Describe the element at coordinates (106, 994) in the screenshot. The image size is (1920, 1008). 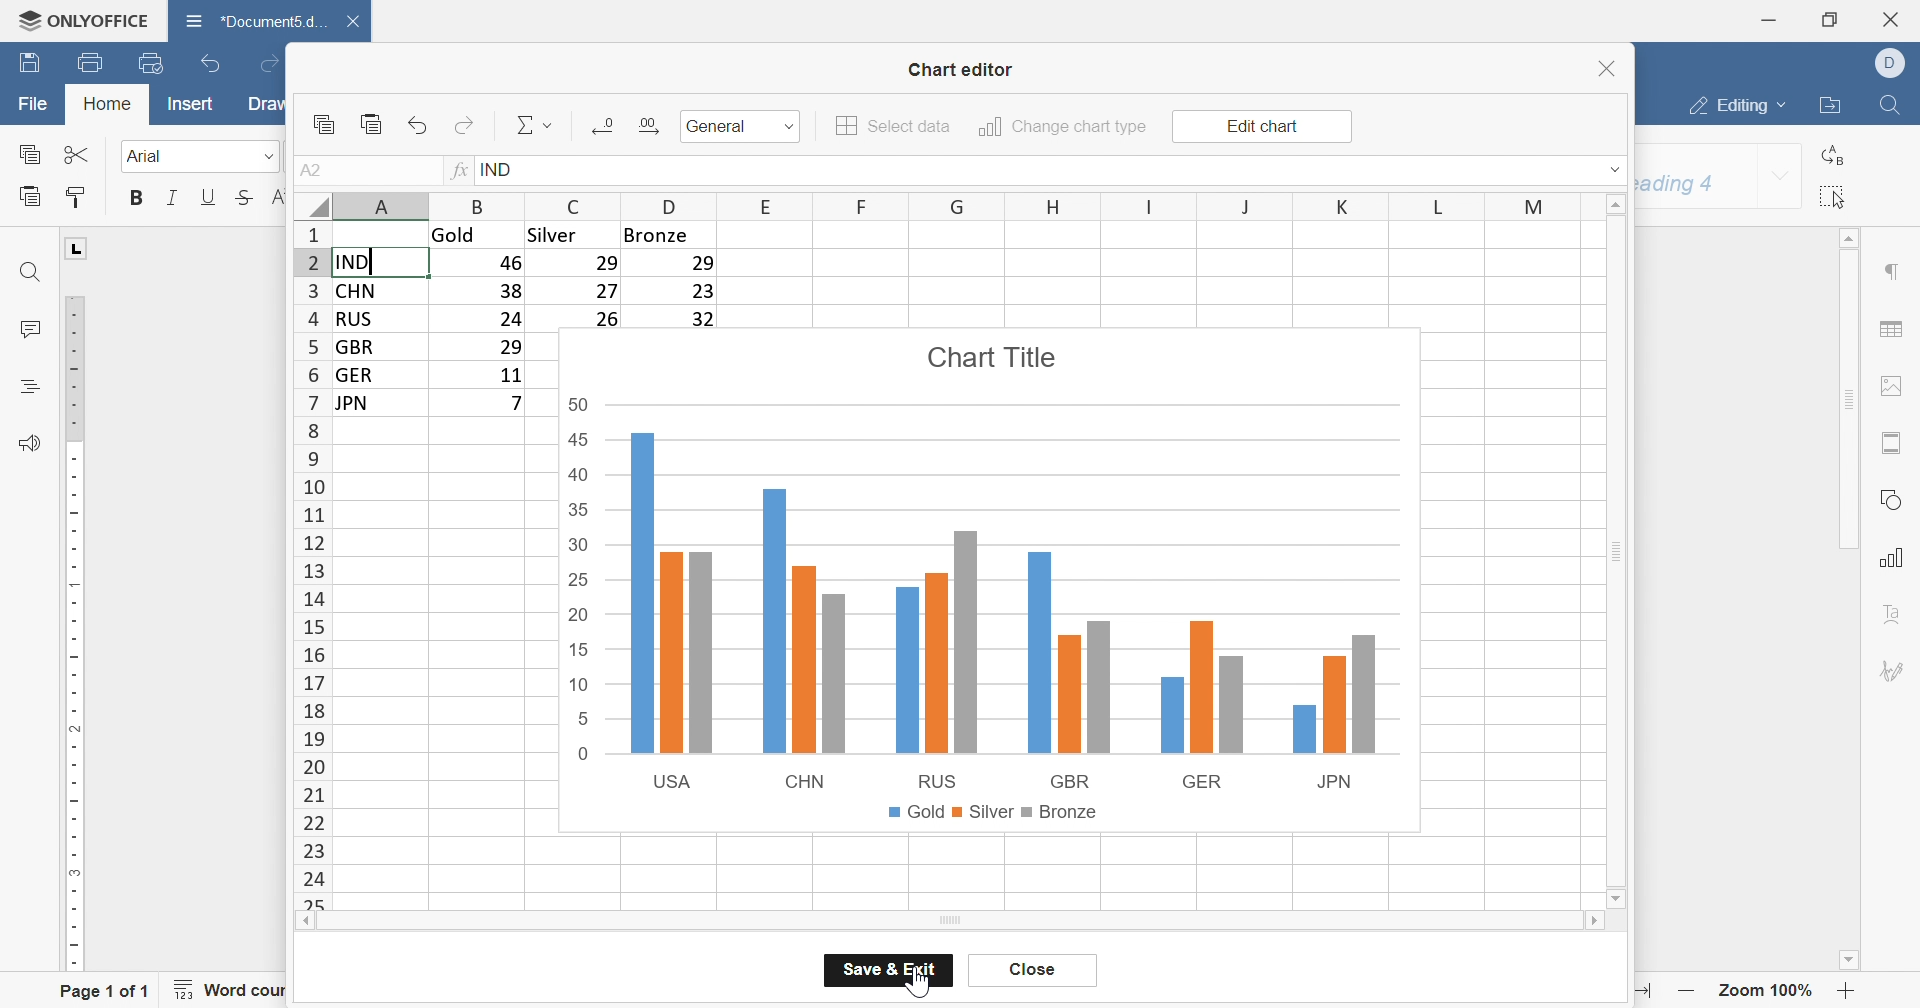
I see `page 1 of 1` at that location.